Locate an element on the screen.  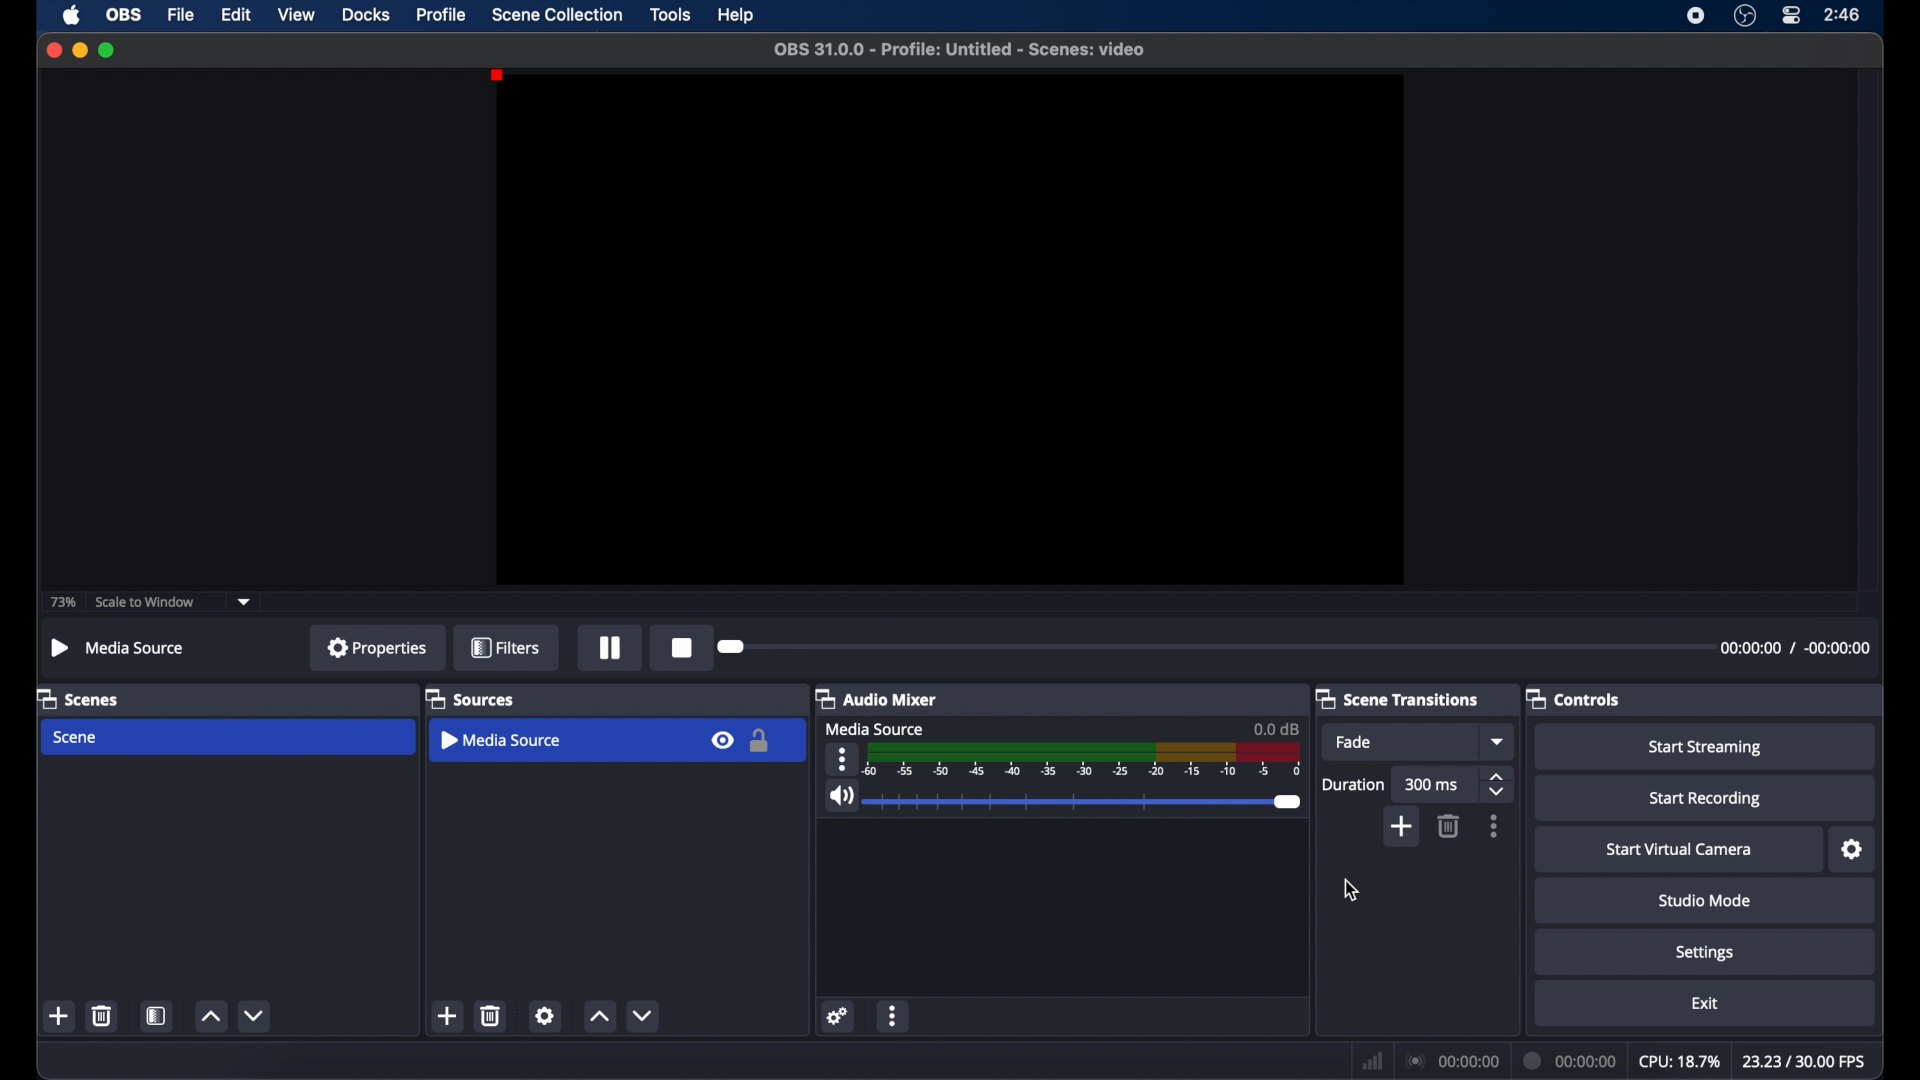
db is located at coordinates (1253, 728).